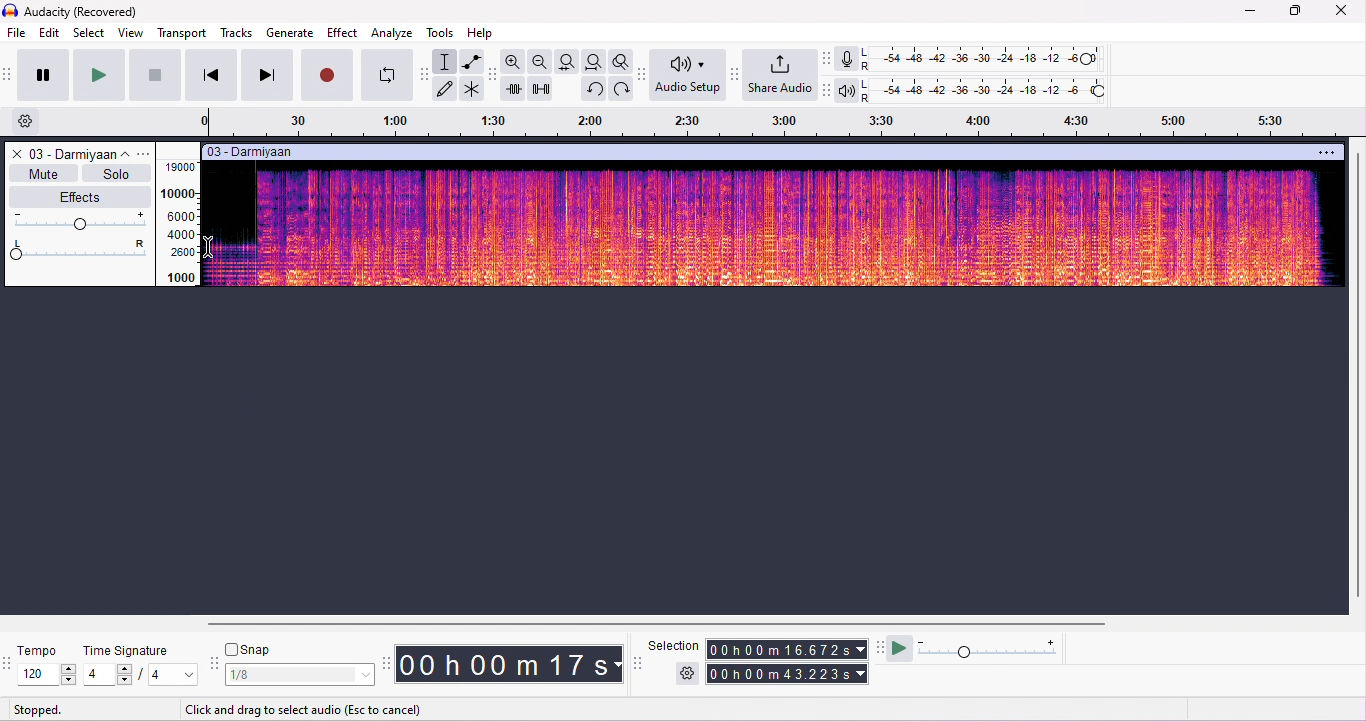  Describe the element at coordinates (391, 33) in the screenshot. I see `analyze` at that location.